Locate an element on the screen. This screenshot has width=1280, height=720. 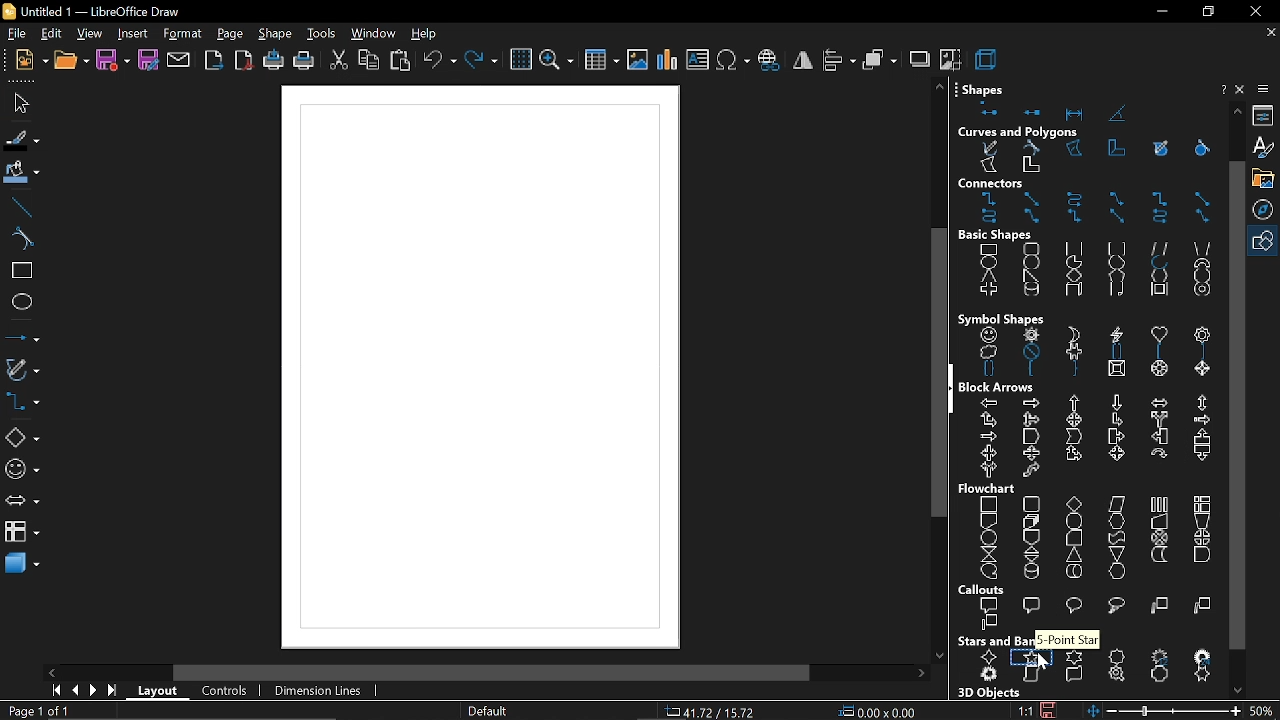
scaling factor is located at coordinates (1025, 710).